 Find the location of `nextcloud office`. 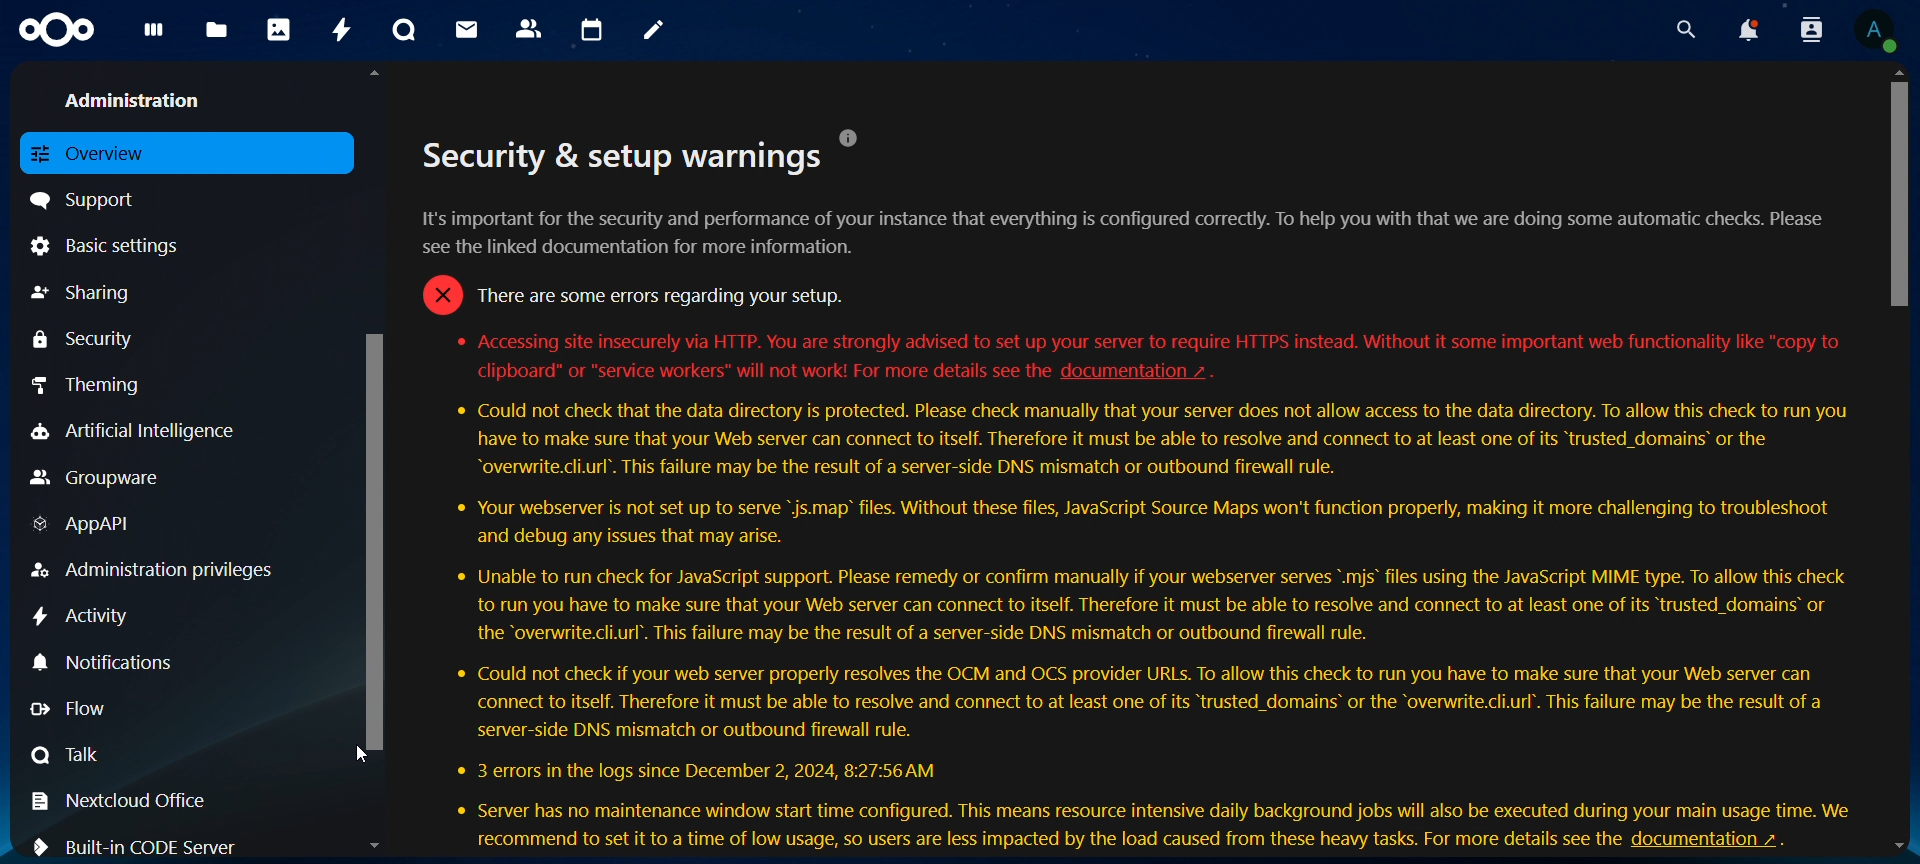

nextcloud office is located at coordinates (131, 802).